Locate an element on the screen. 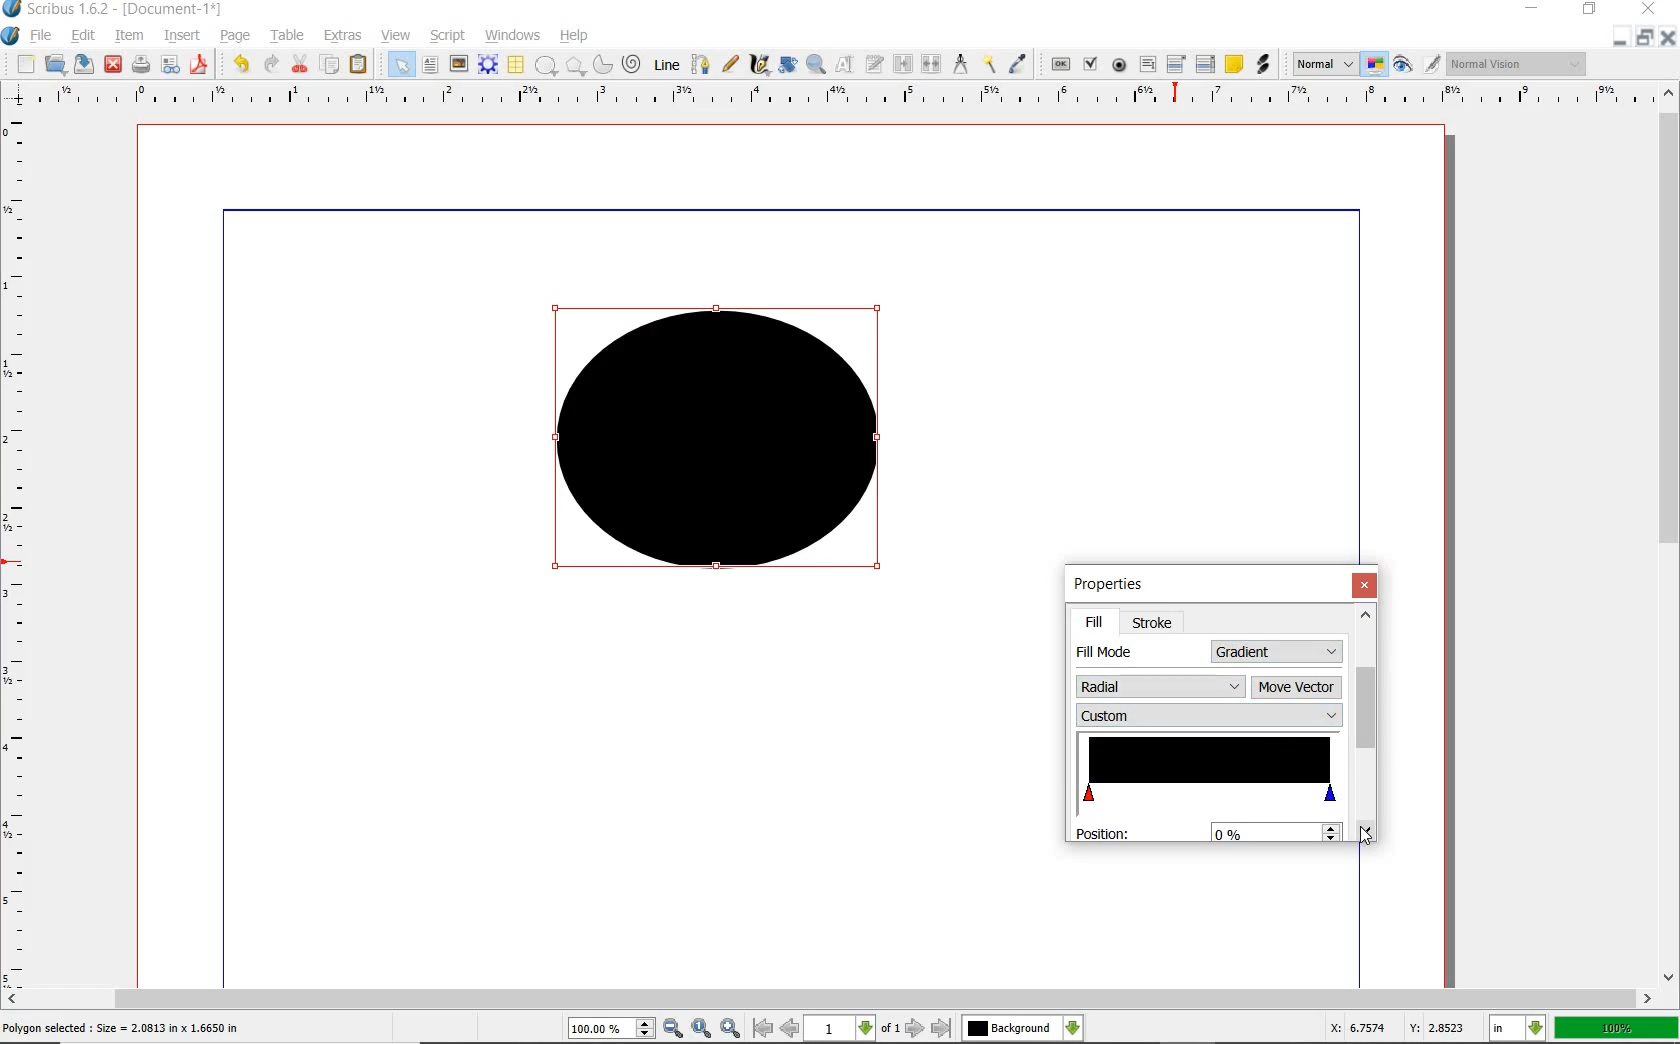 Image resolution: width=1680 pixels, height=1044 pixels. MEASUREMENTS is located at coordinates (960, 65).